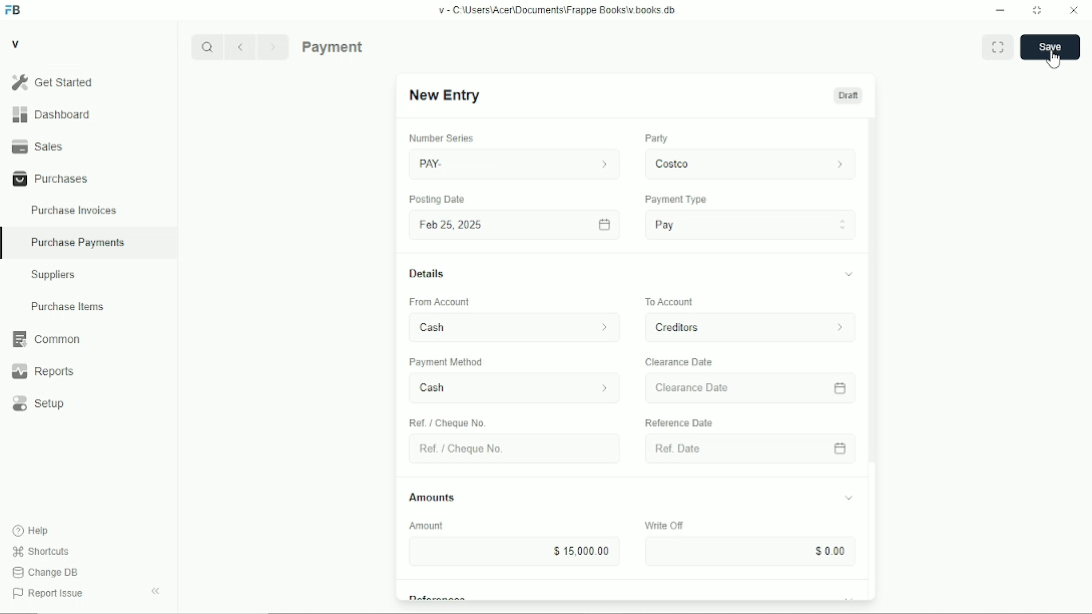 This screenshot has height=614, width=1092. I want to click on PAY., so click(515, 161).